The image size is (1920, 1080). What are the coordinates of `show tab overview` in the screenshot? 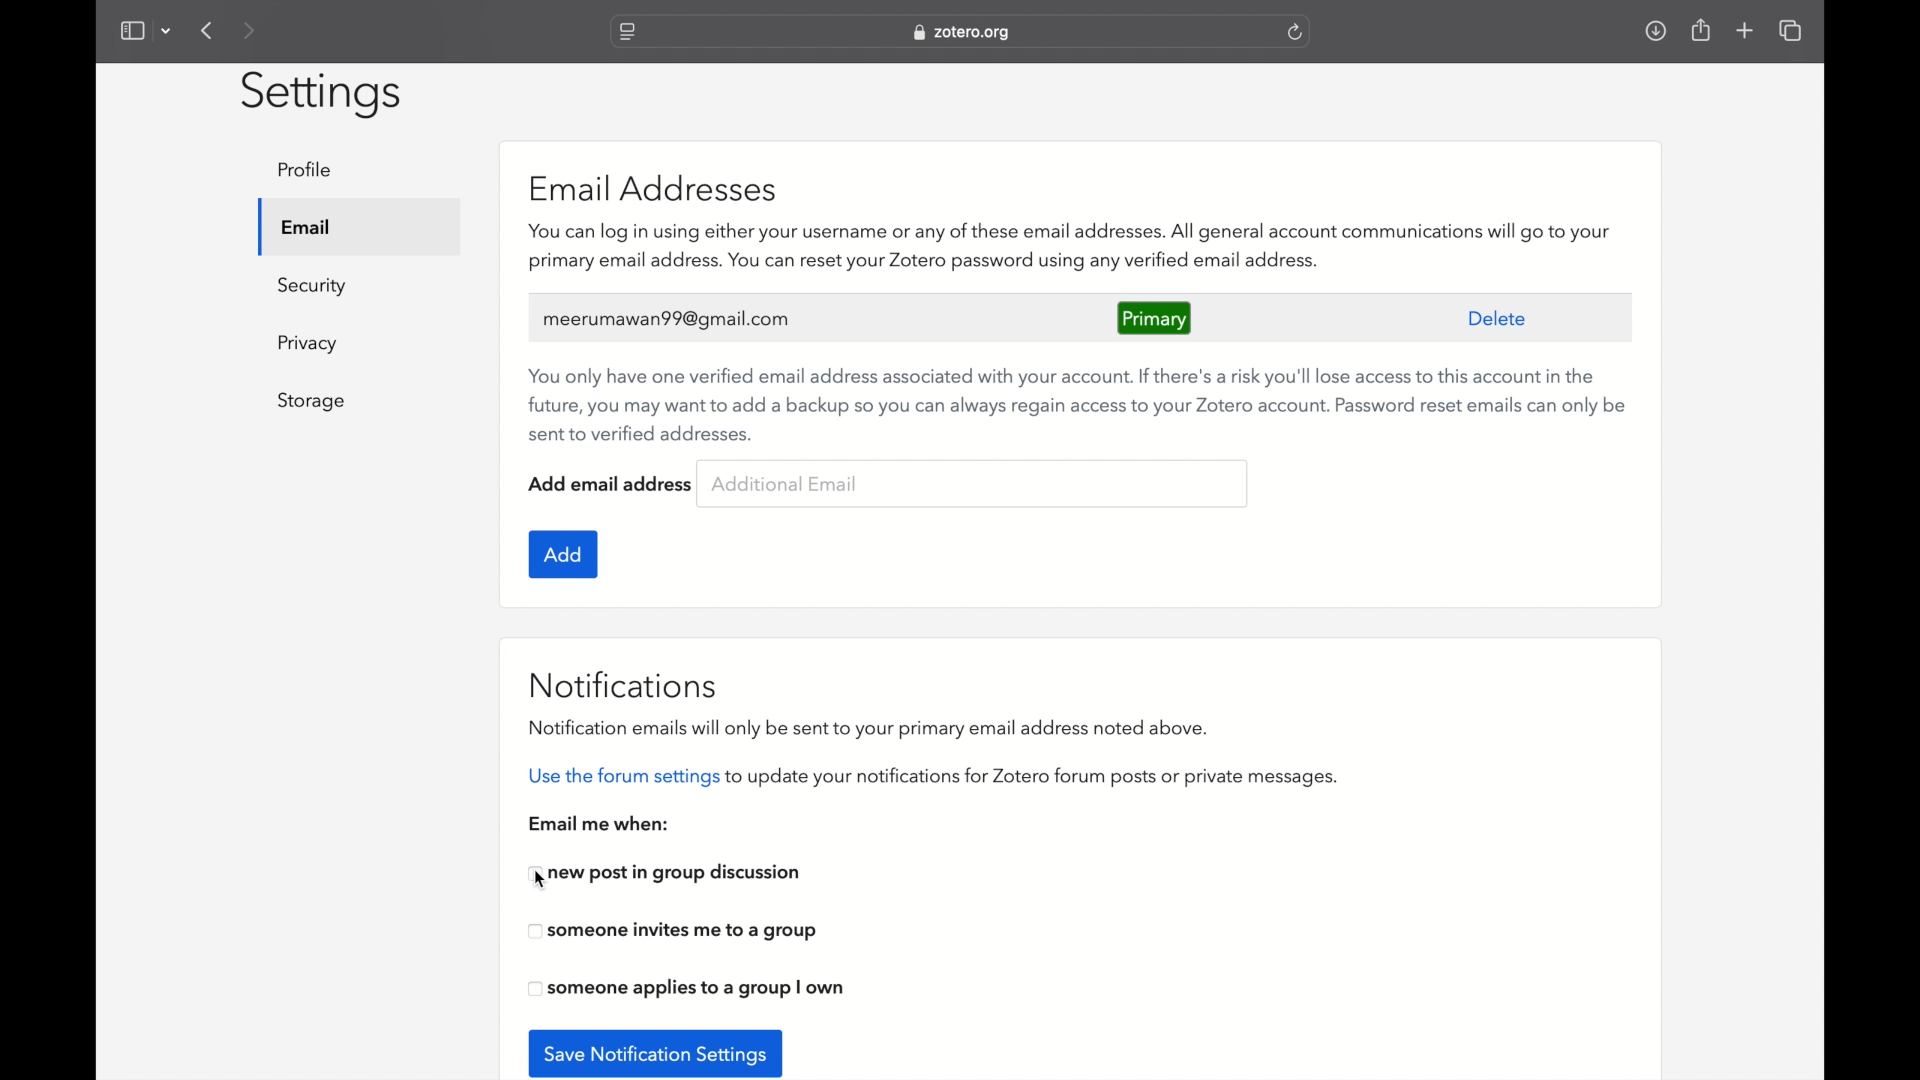 It's located at (1792, 30).